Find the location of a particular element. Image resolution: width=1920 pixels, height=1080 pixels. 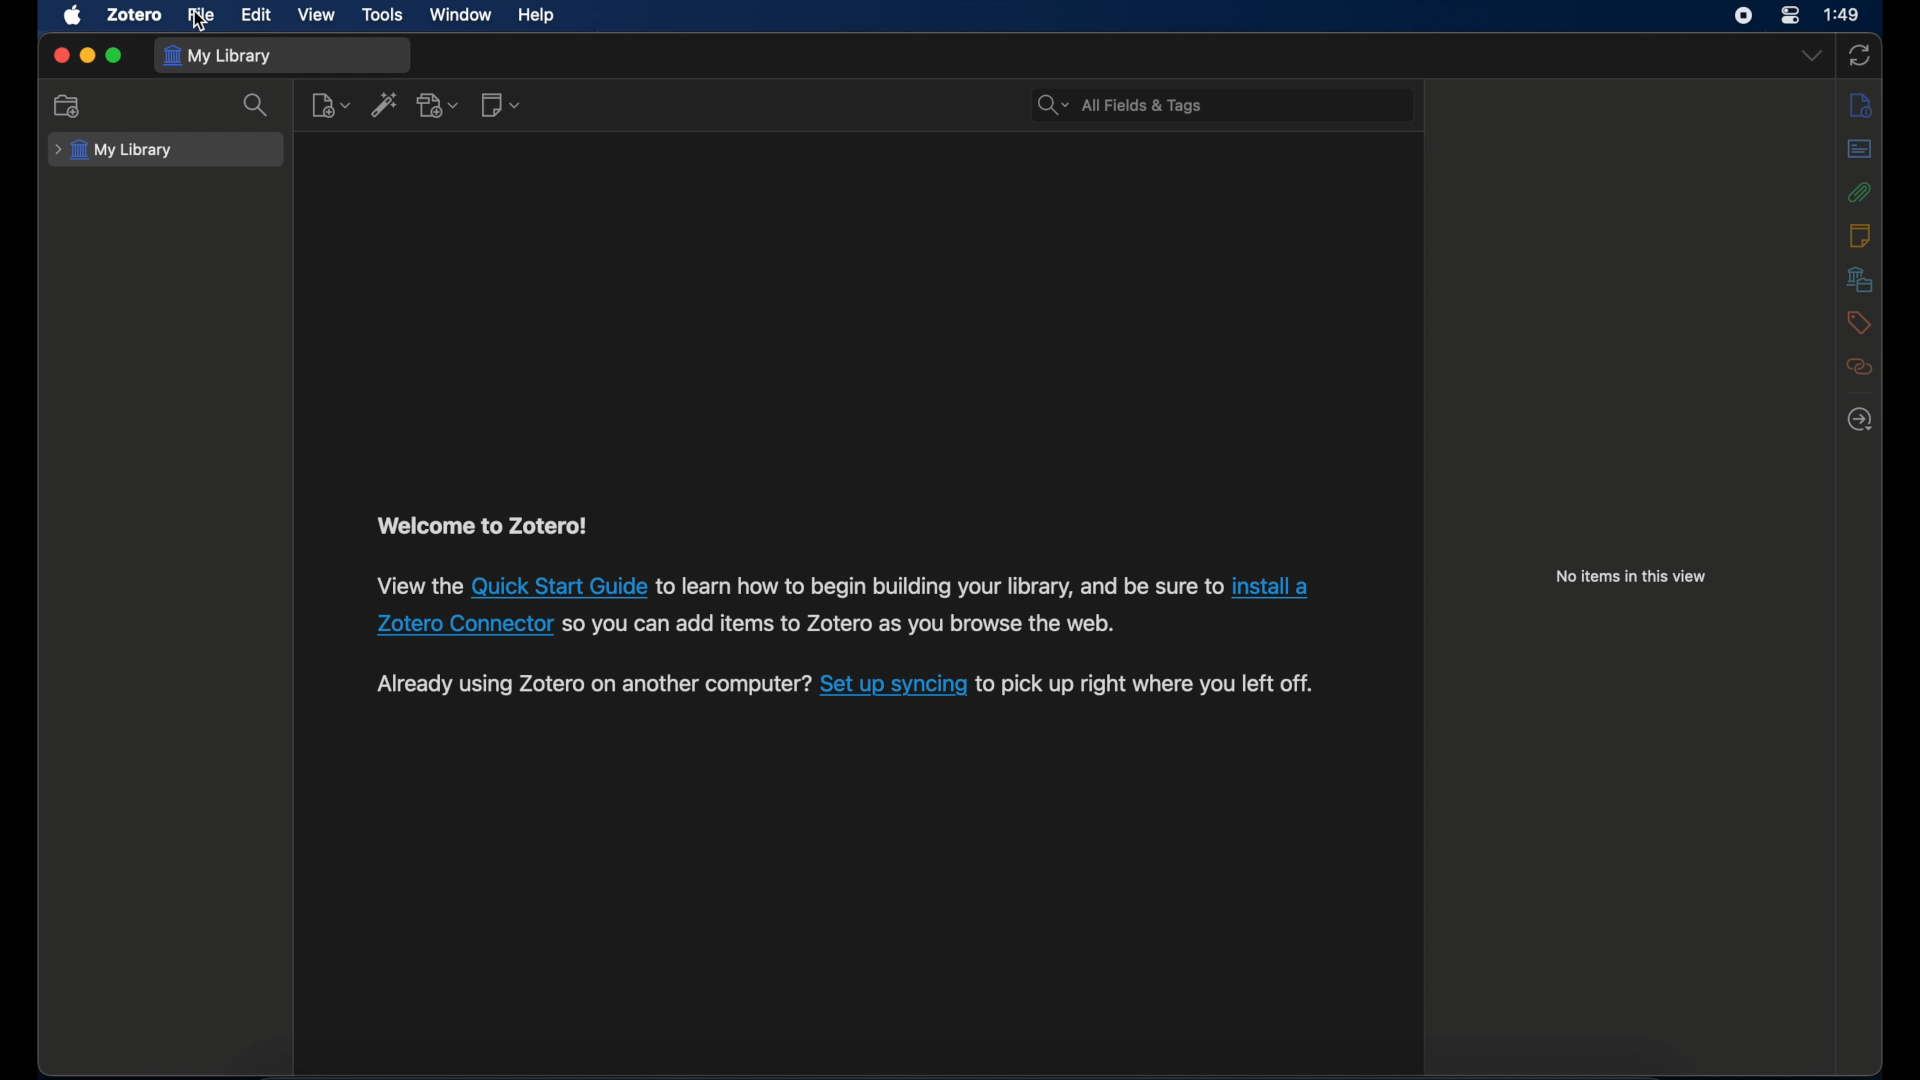

sync is located at coordinates (1860, 55).